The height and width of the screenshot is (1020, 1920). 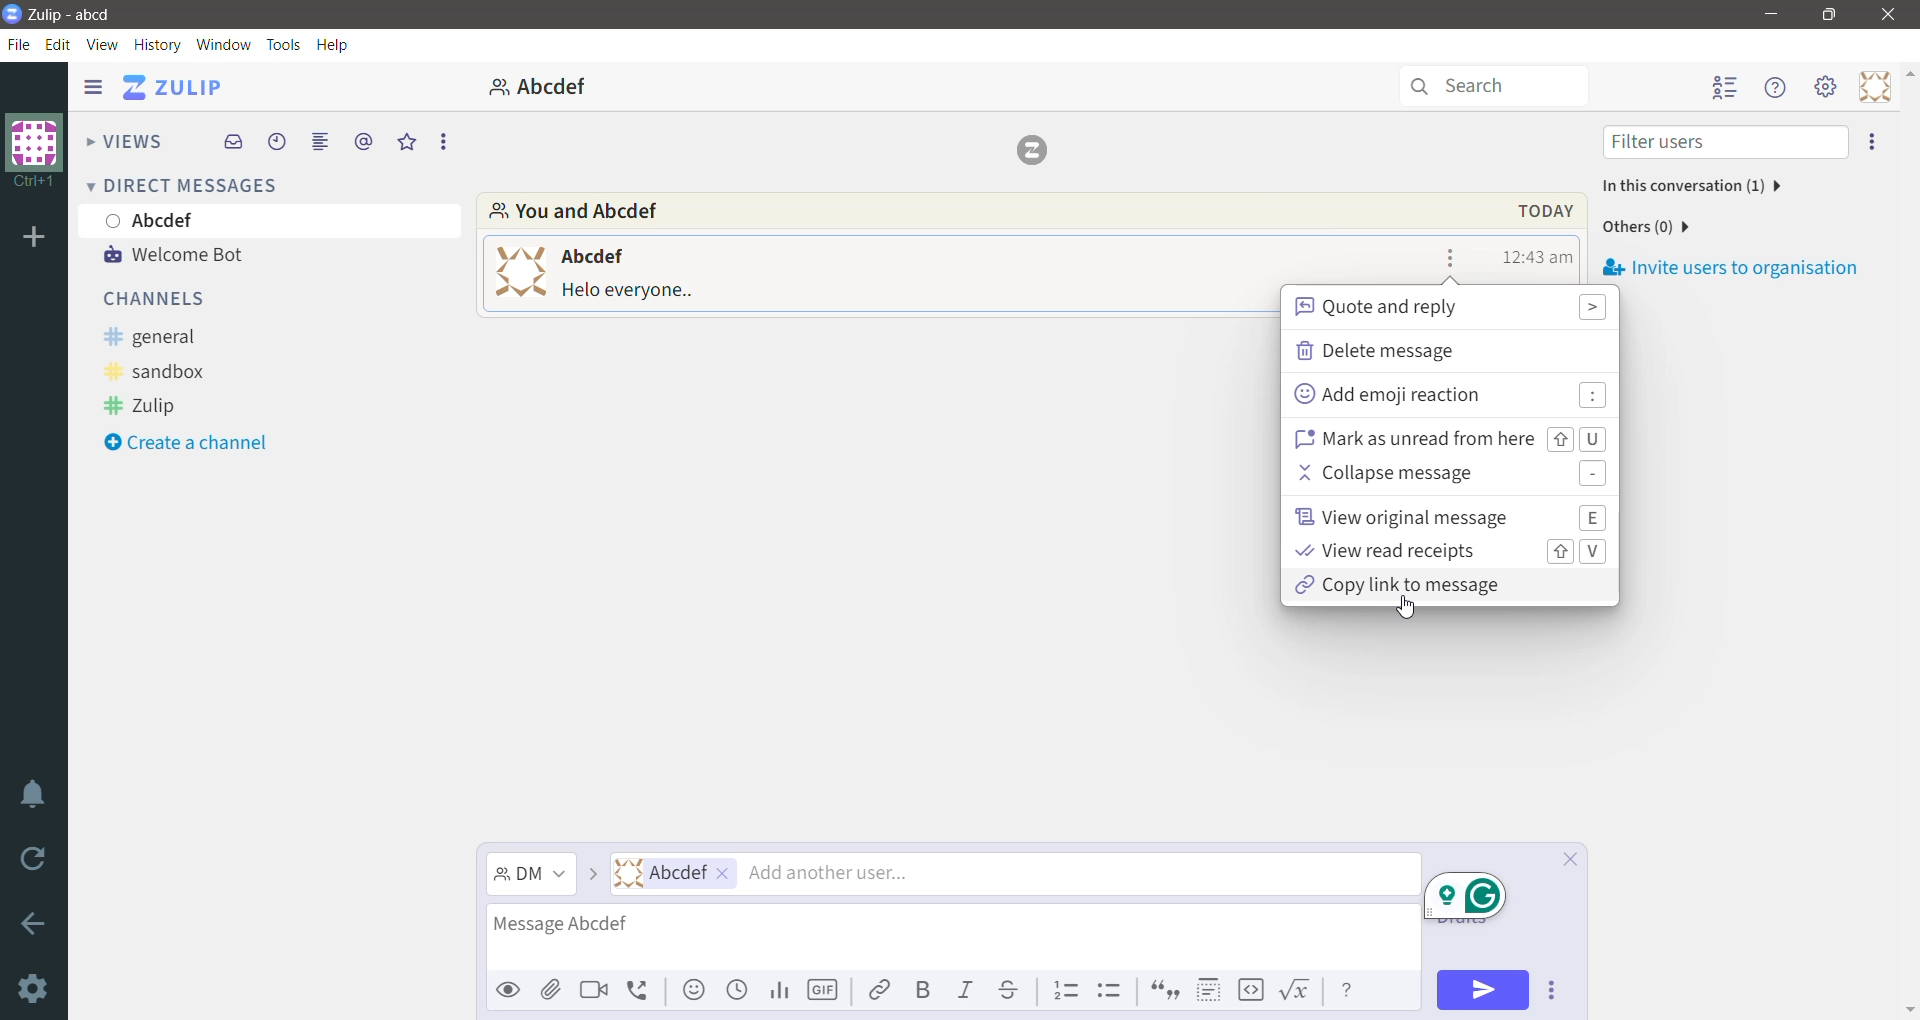 What do you see at coordinates (1109, 990) in the screenshot?
I see `Bulleted list` at bounding box center [1109, 990].